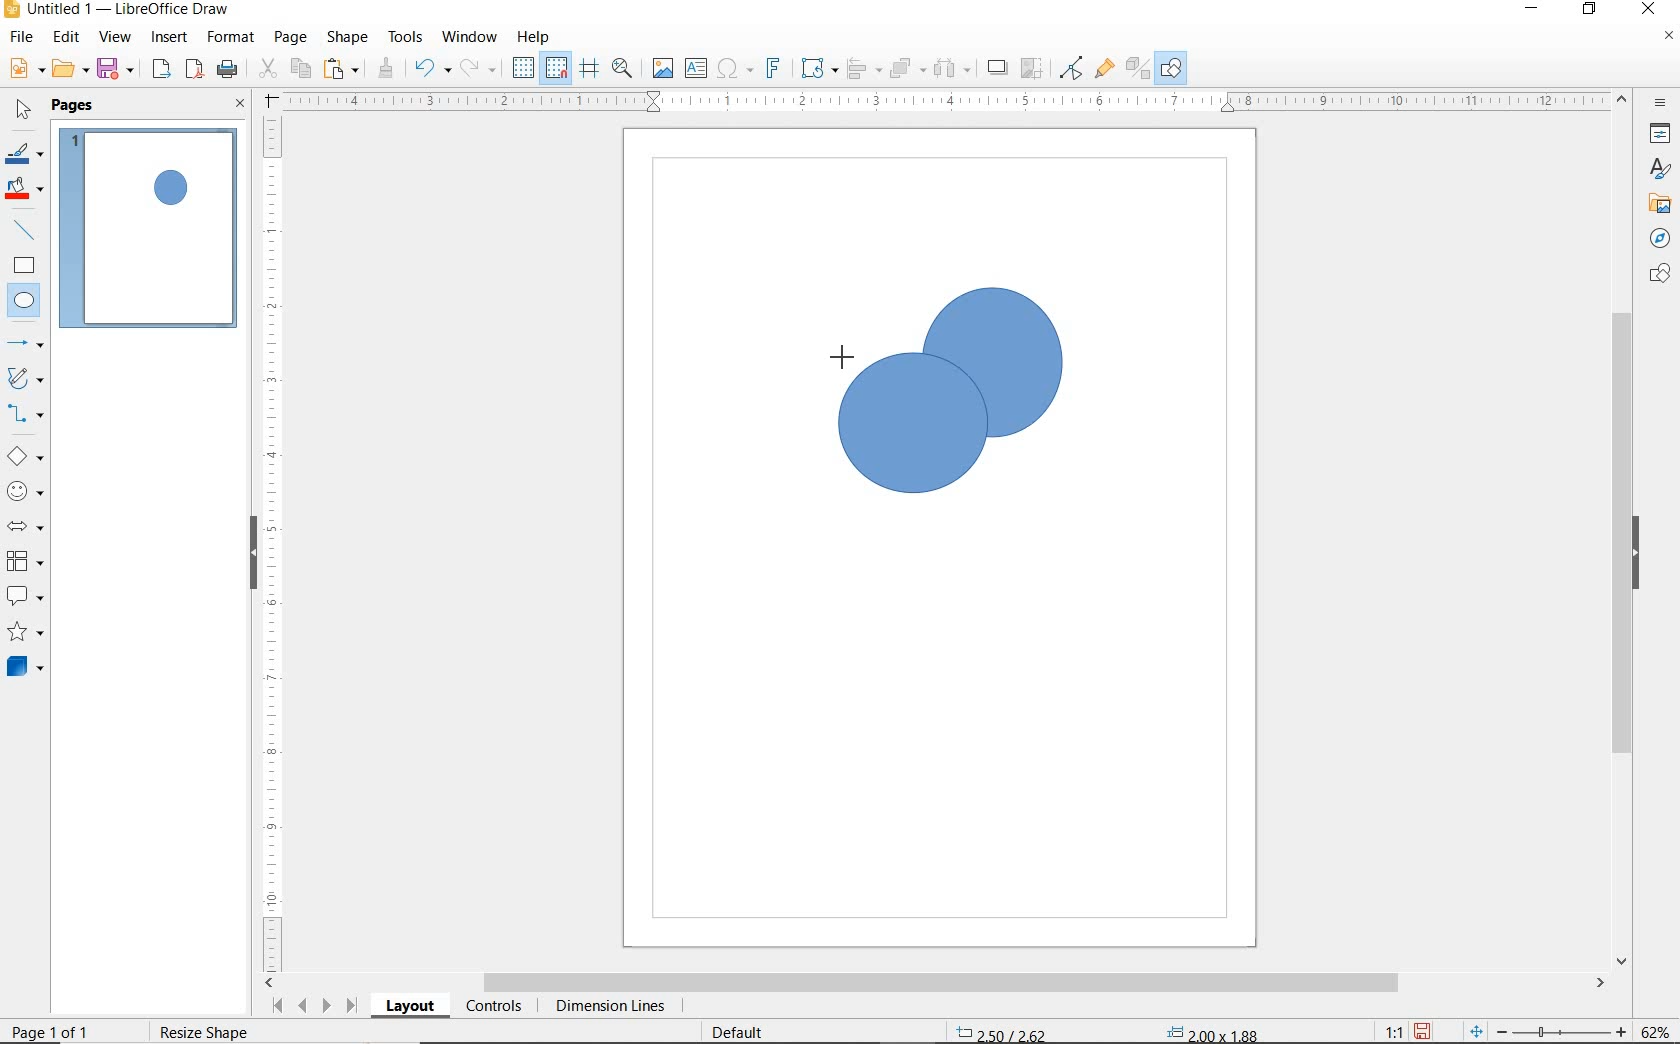  What do you see at coordinates (926, 443) in the screenshot?
I see `ELLIPSE TOOL` at bounding box center [926, 443].